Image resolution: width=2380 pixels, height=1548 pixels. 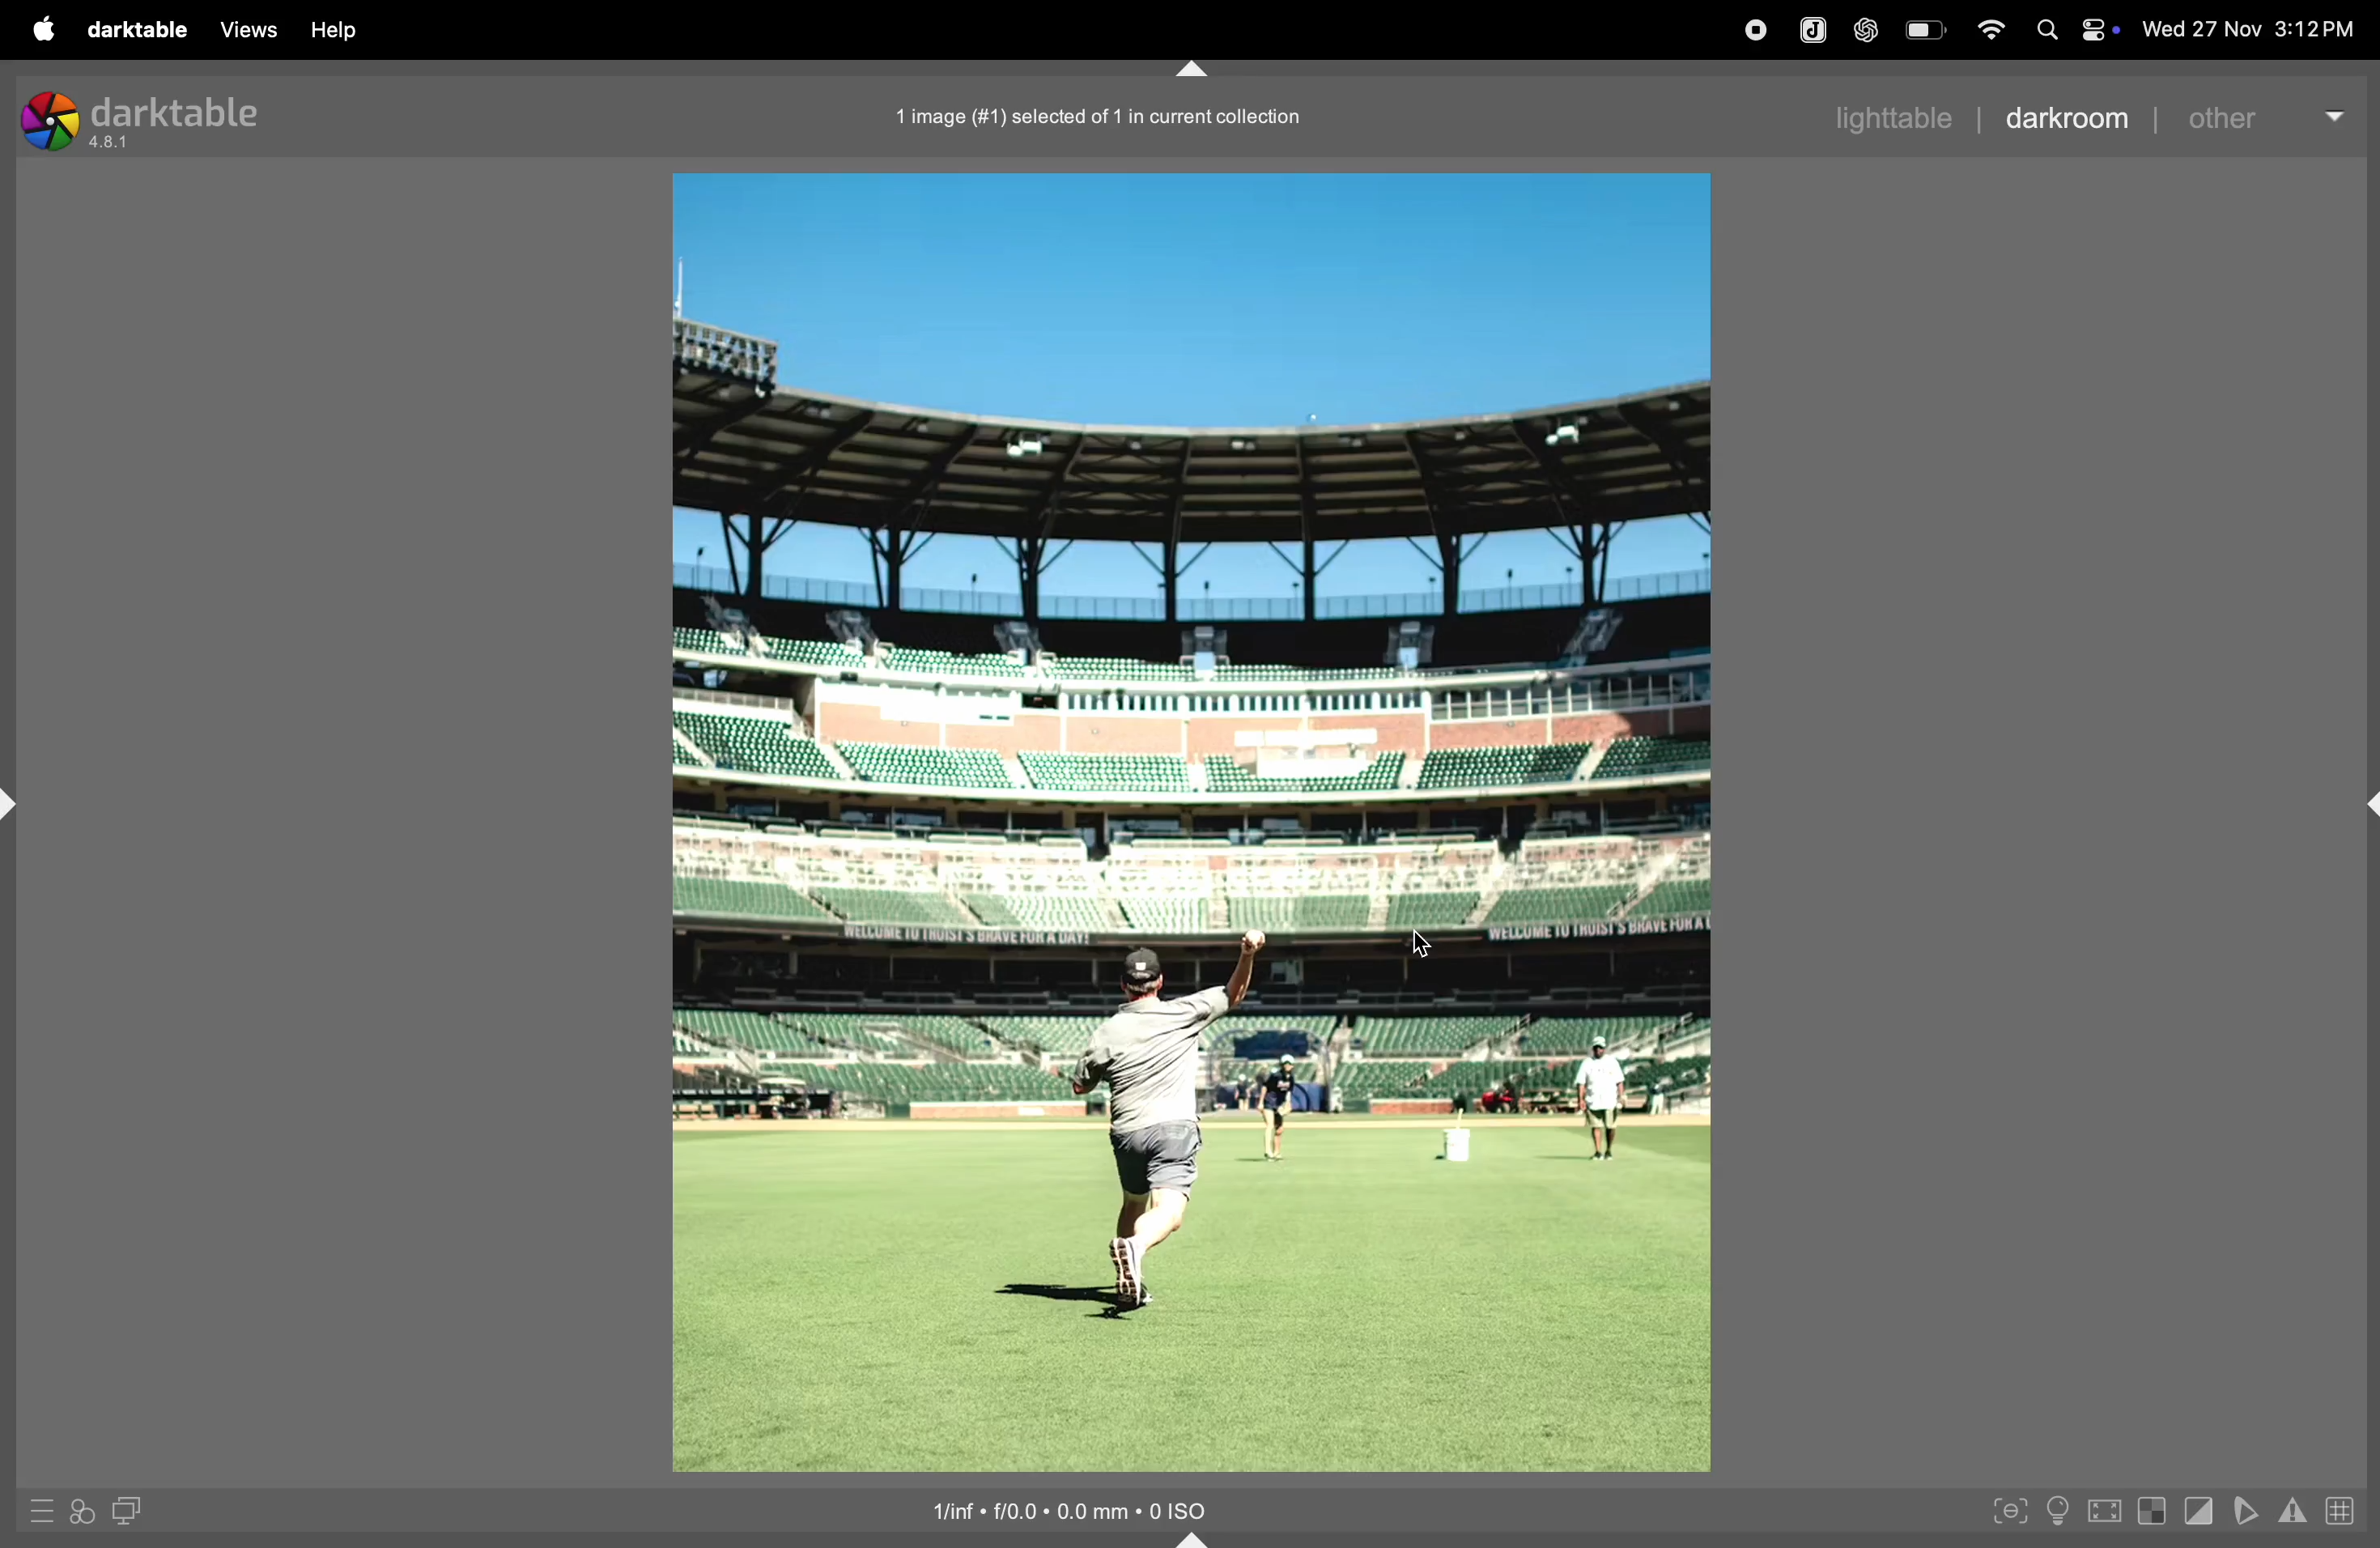 I want to click on darktaable, so click(x=145, y=29).